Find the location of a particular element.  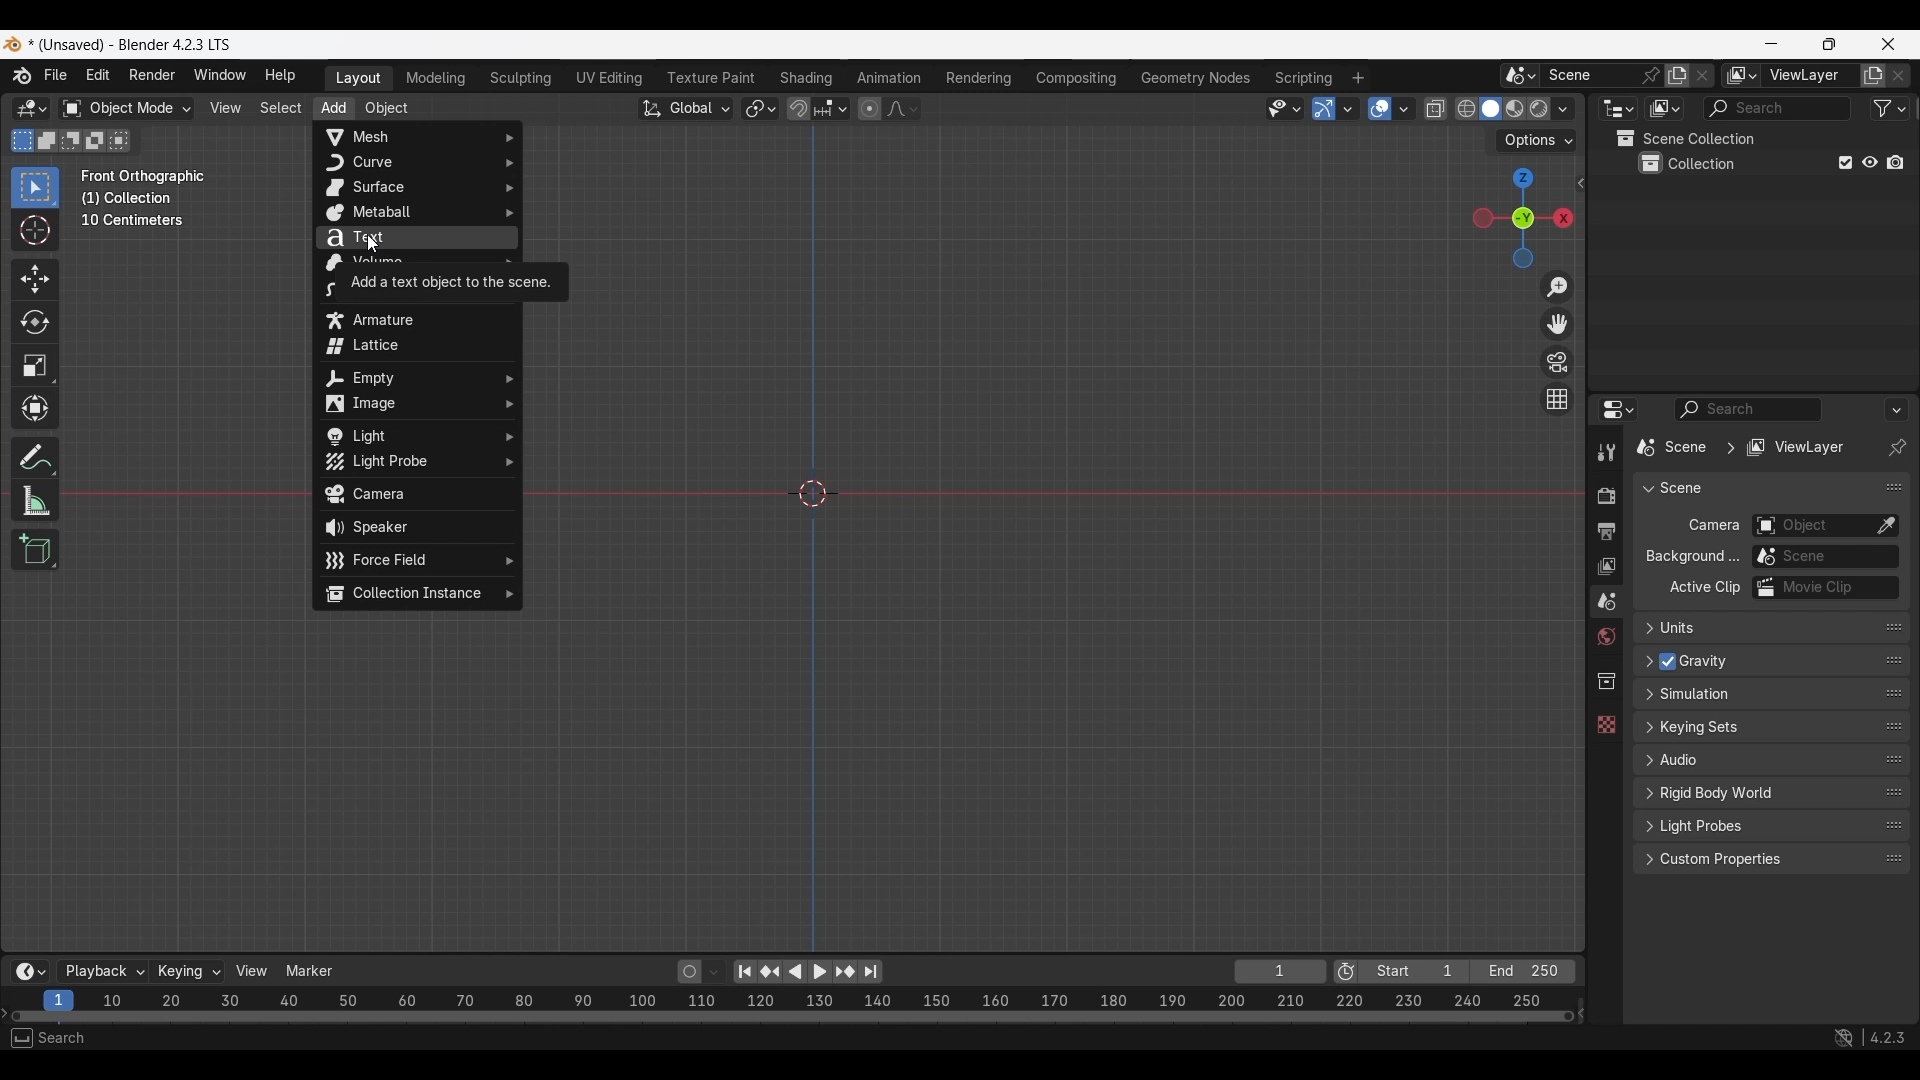

Change order in the list is located at coordinates (1893, 487).